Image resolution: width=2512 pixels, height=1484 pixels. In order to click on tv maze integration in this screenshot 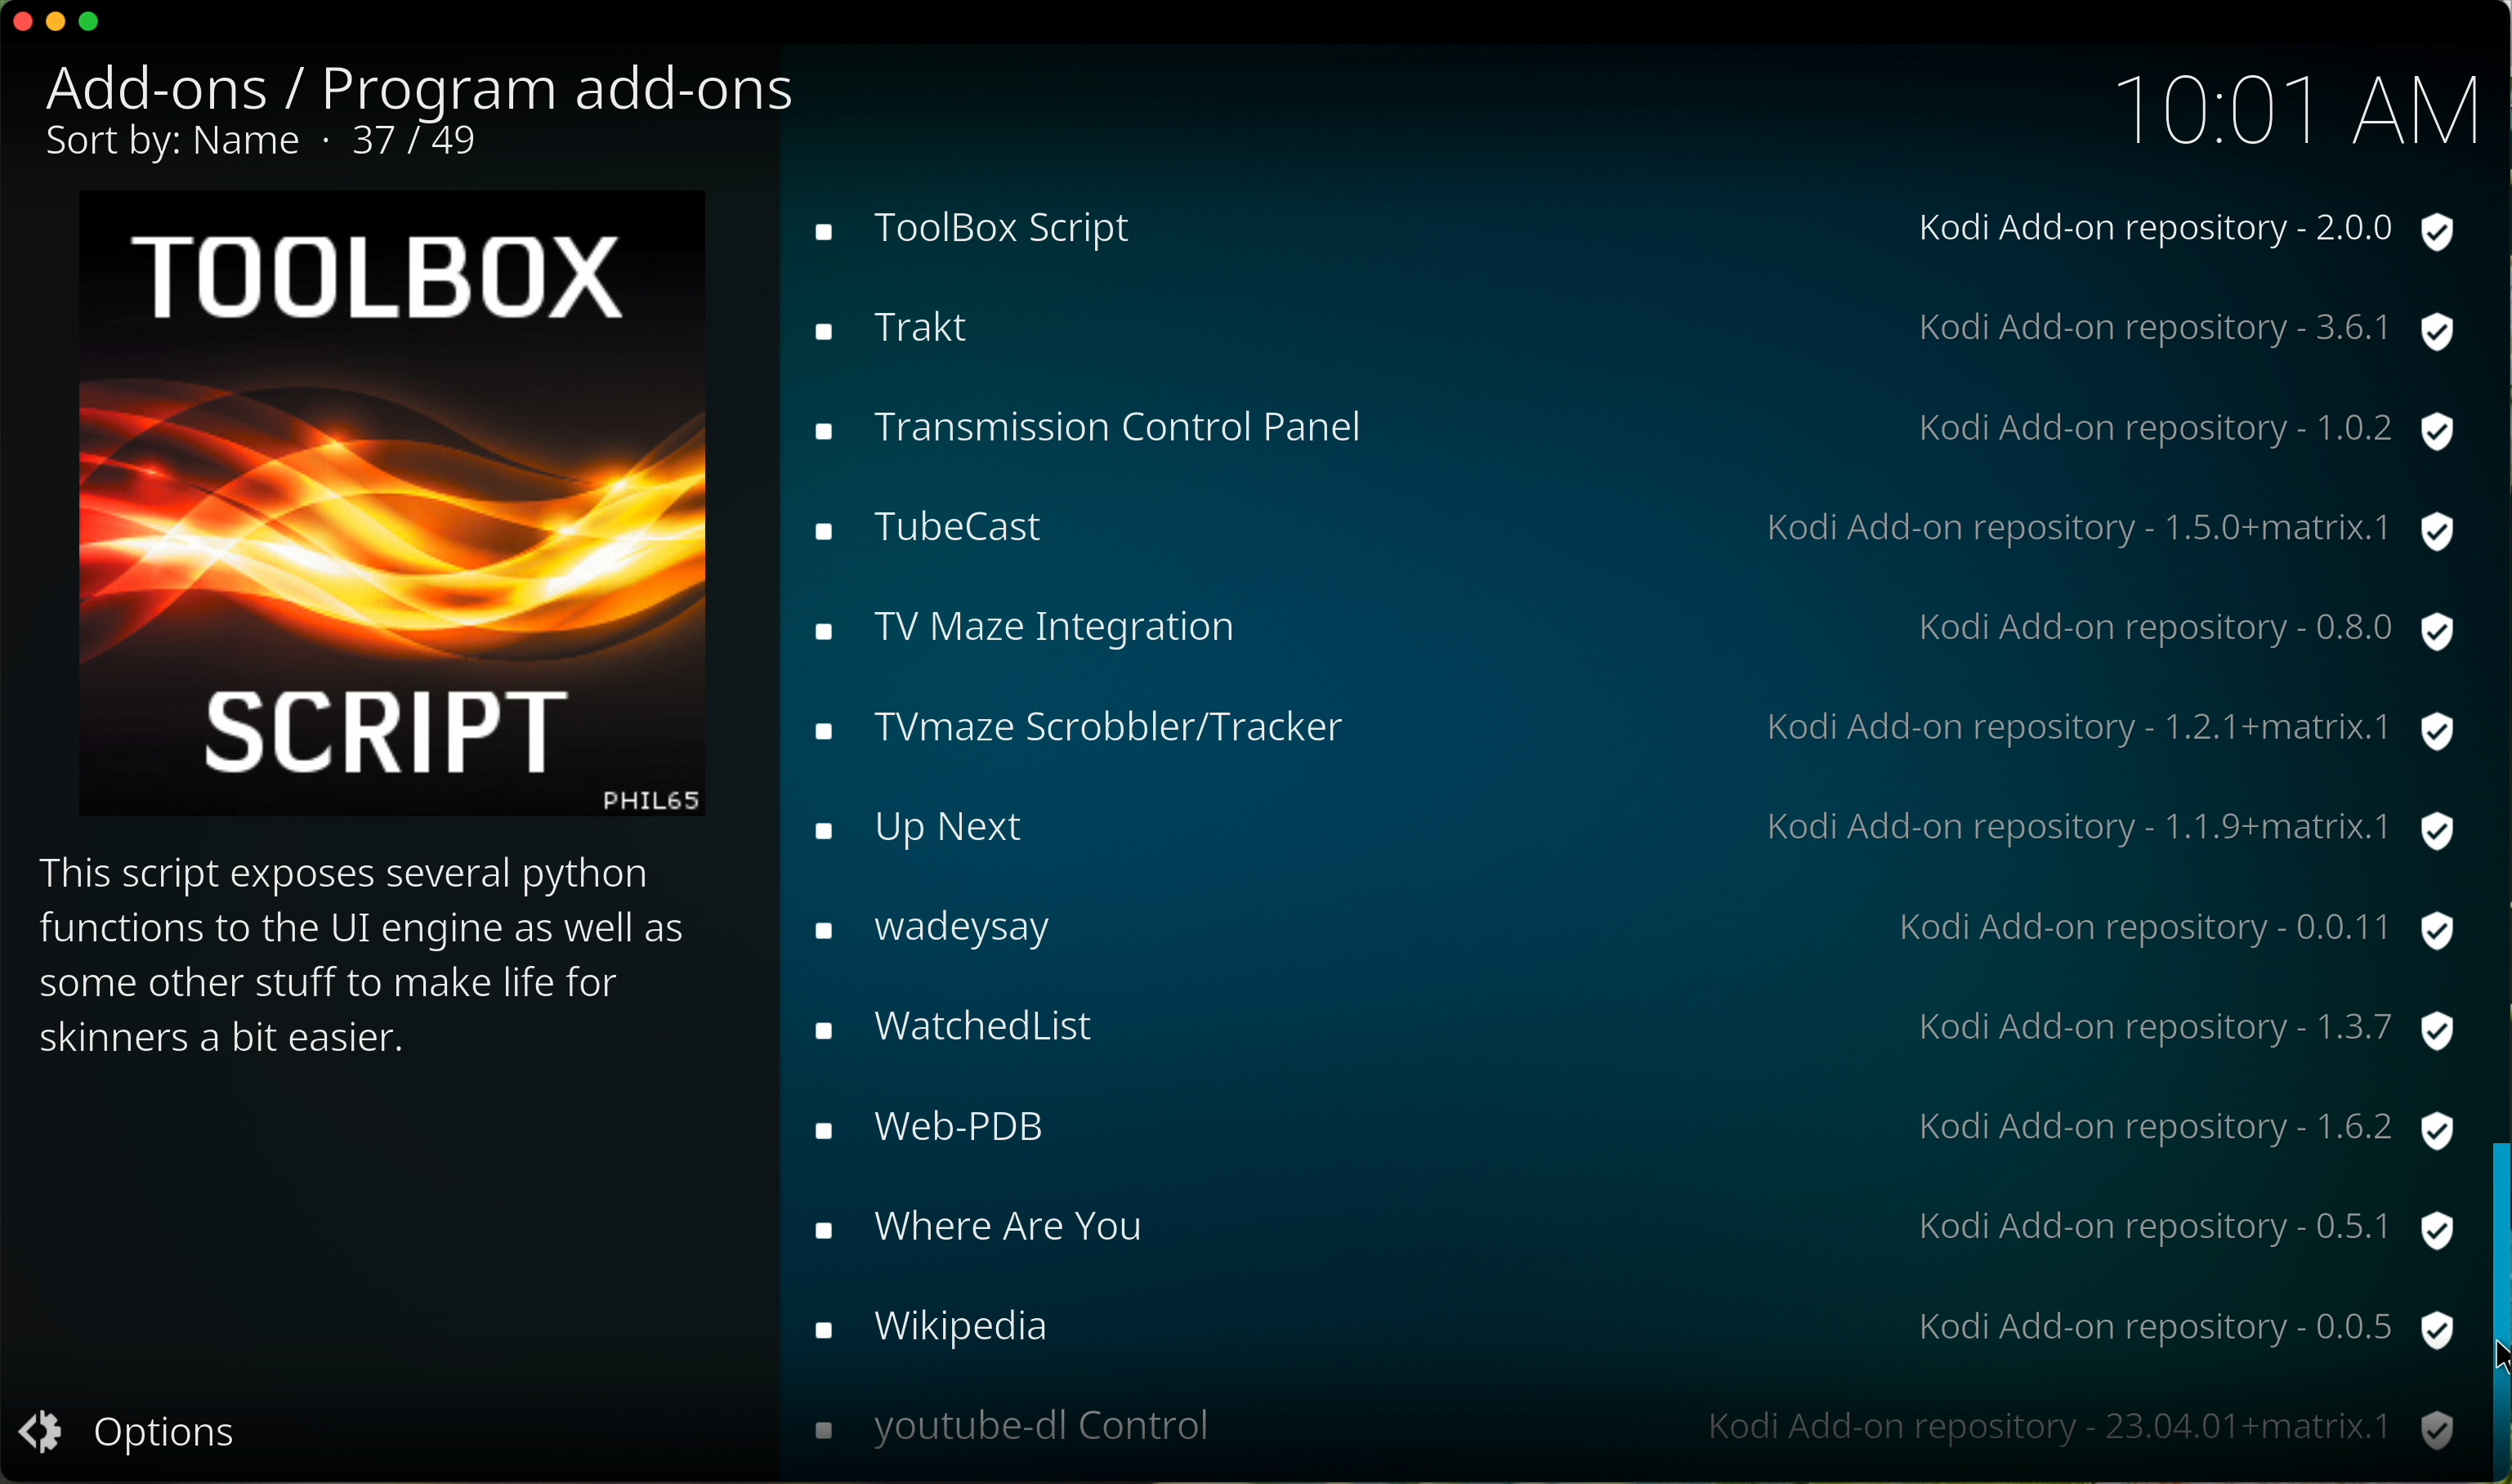, I will do `click(1622, 625)`.